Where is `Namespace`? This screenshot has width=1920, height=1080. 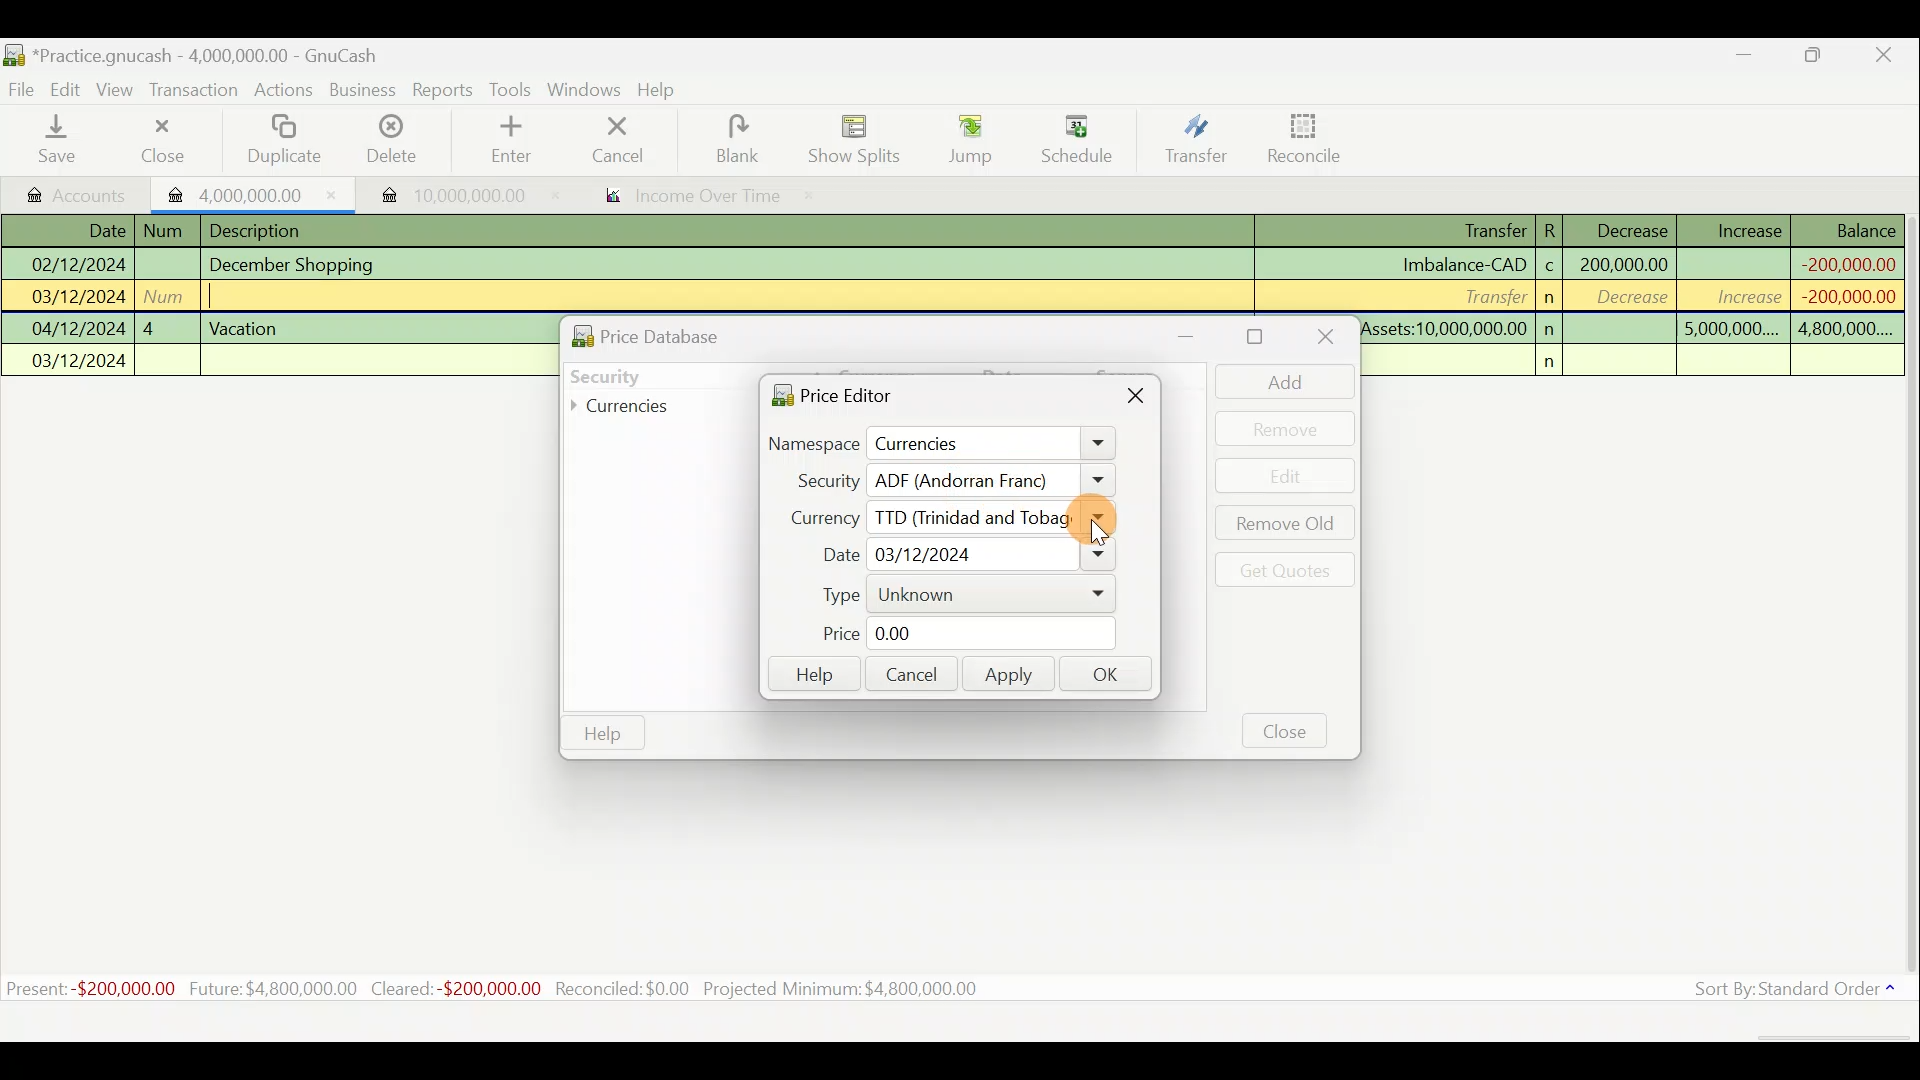 Namespace is located at coordinates (943, 445).